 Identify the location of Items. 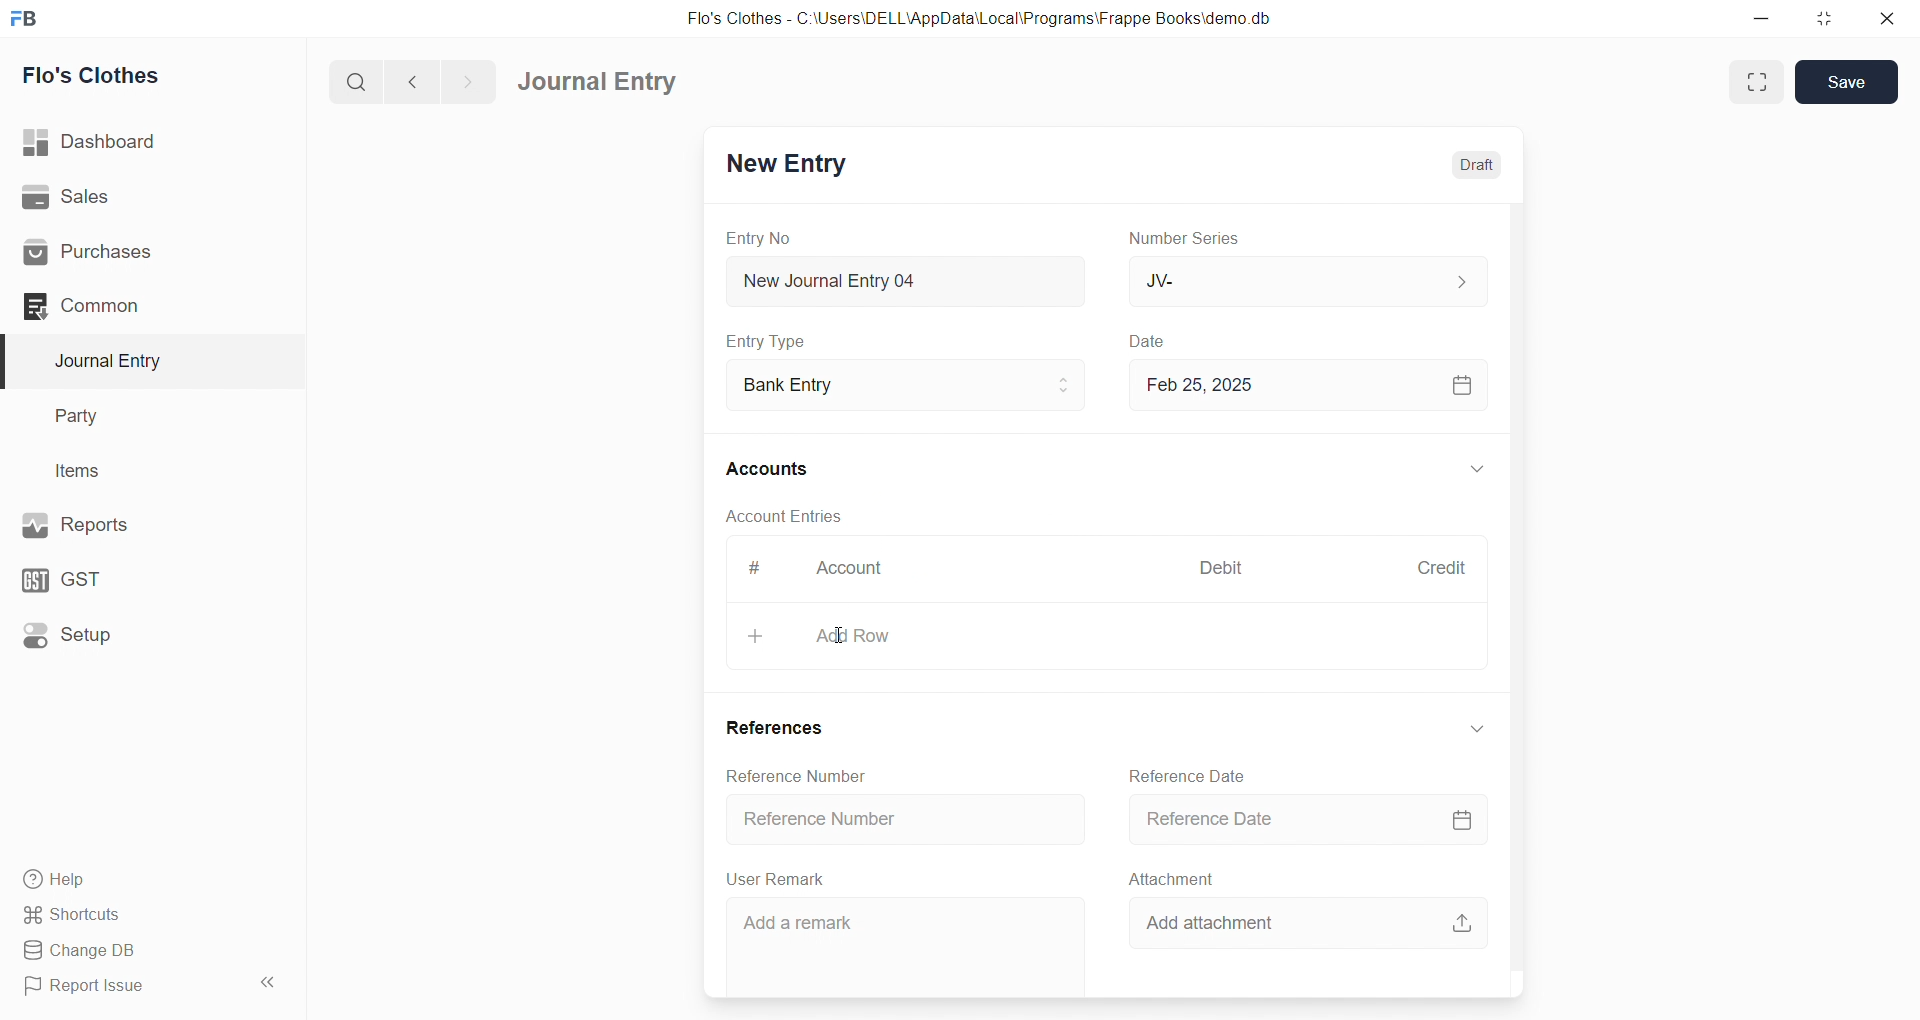
(138, 472).